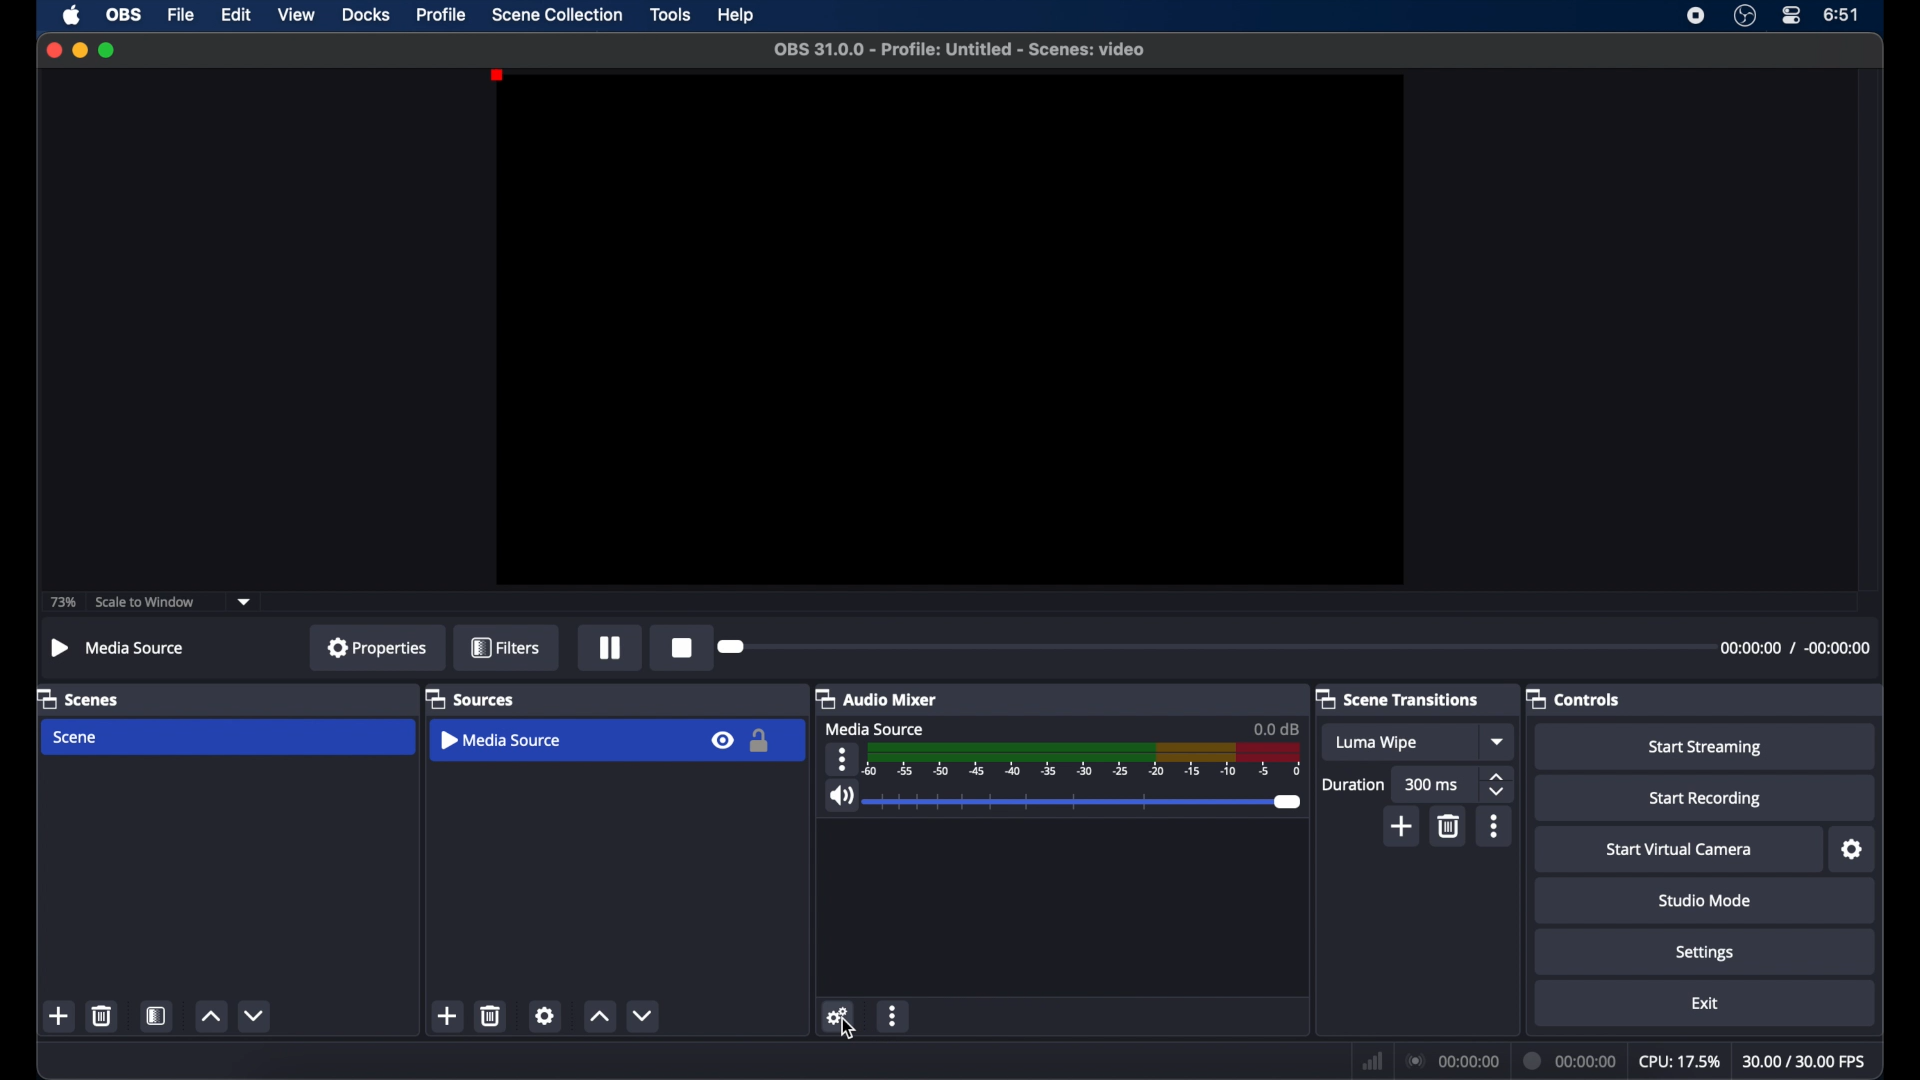  Describe the element at coordinates (894, 1017) in the screenshot. I see `more options` at that location.